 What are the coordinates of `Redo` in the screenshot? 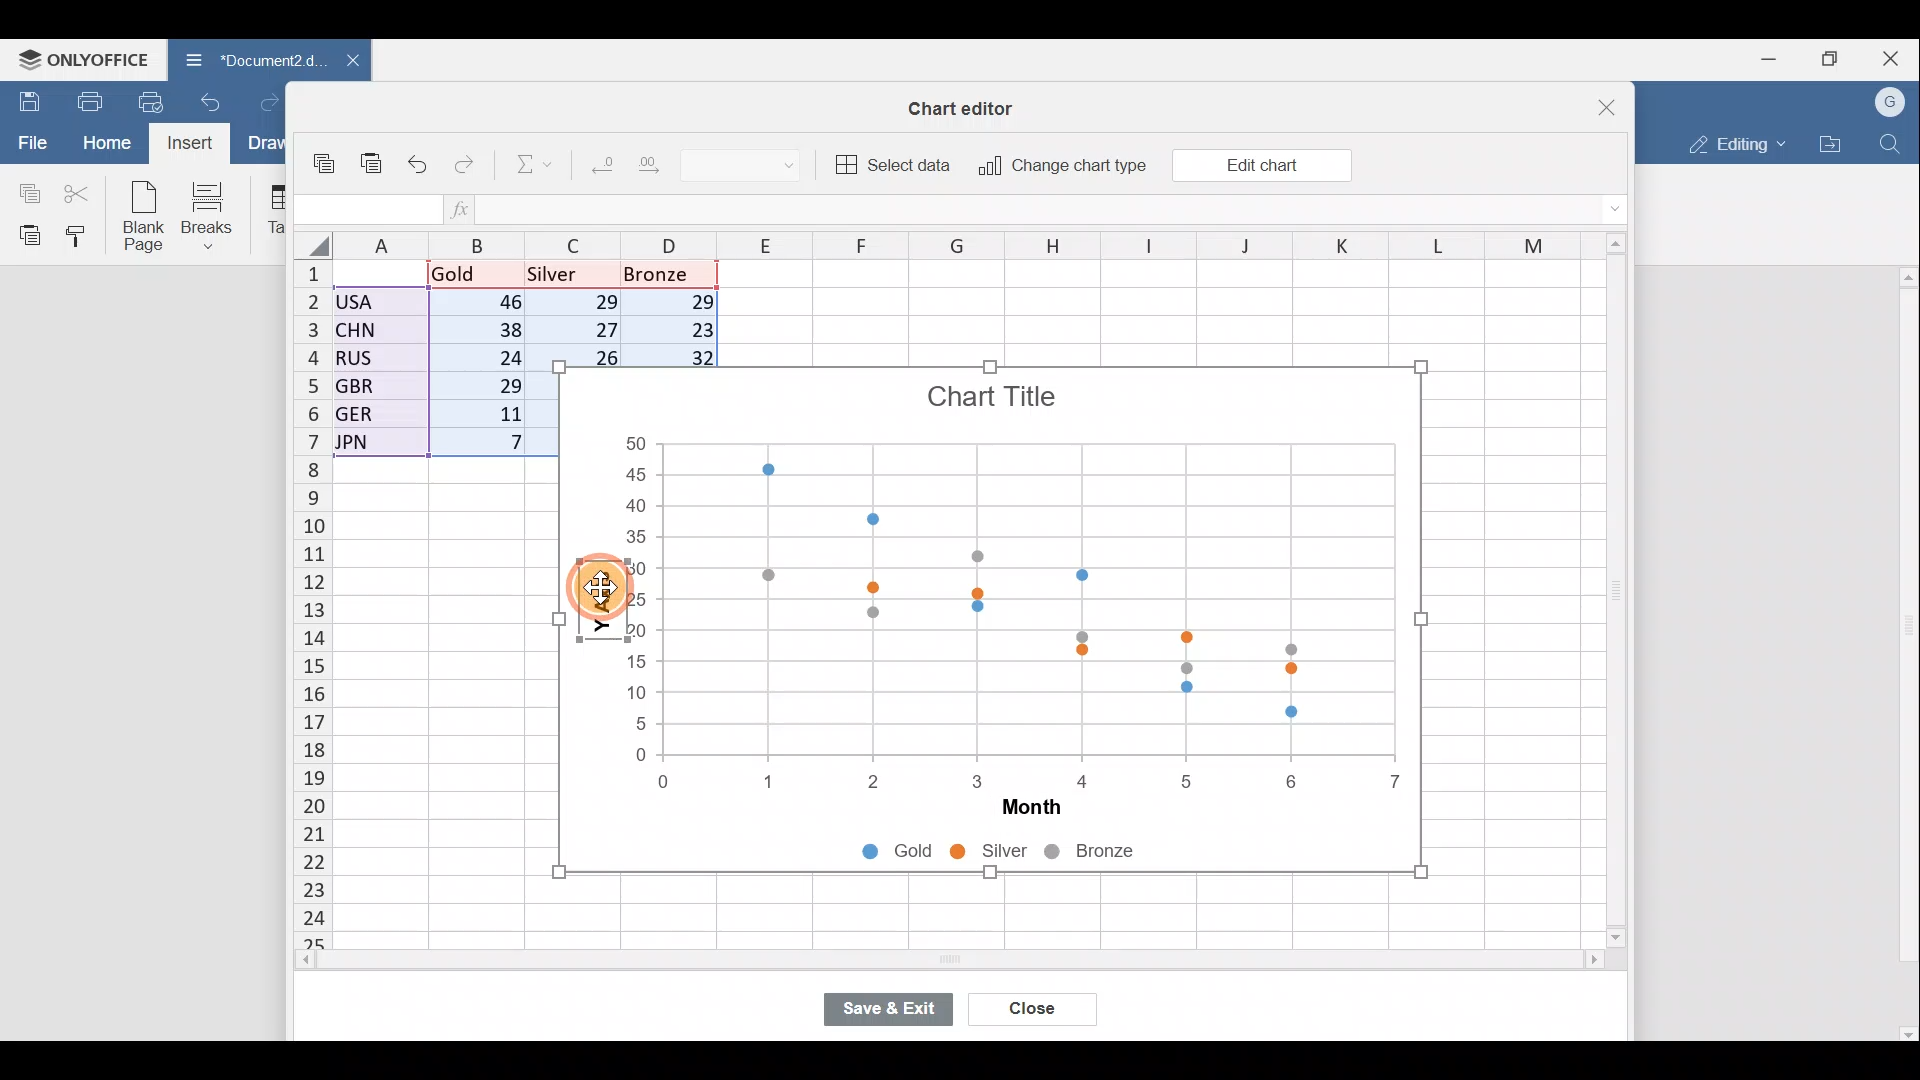 It's located at (468, 160).